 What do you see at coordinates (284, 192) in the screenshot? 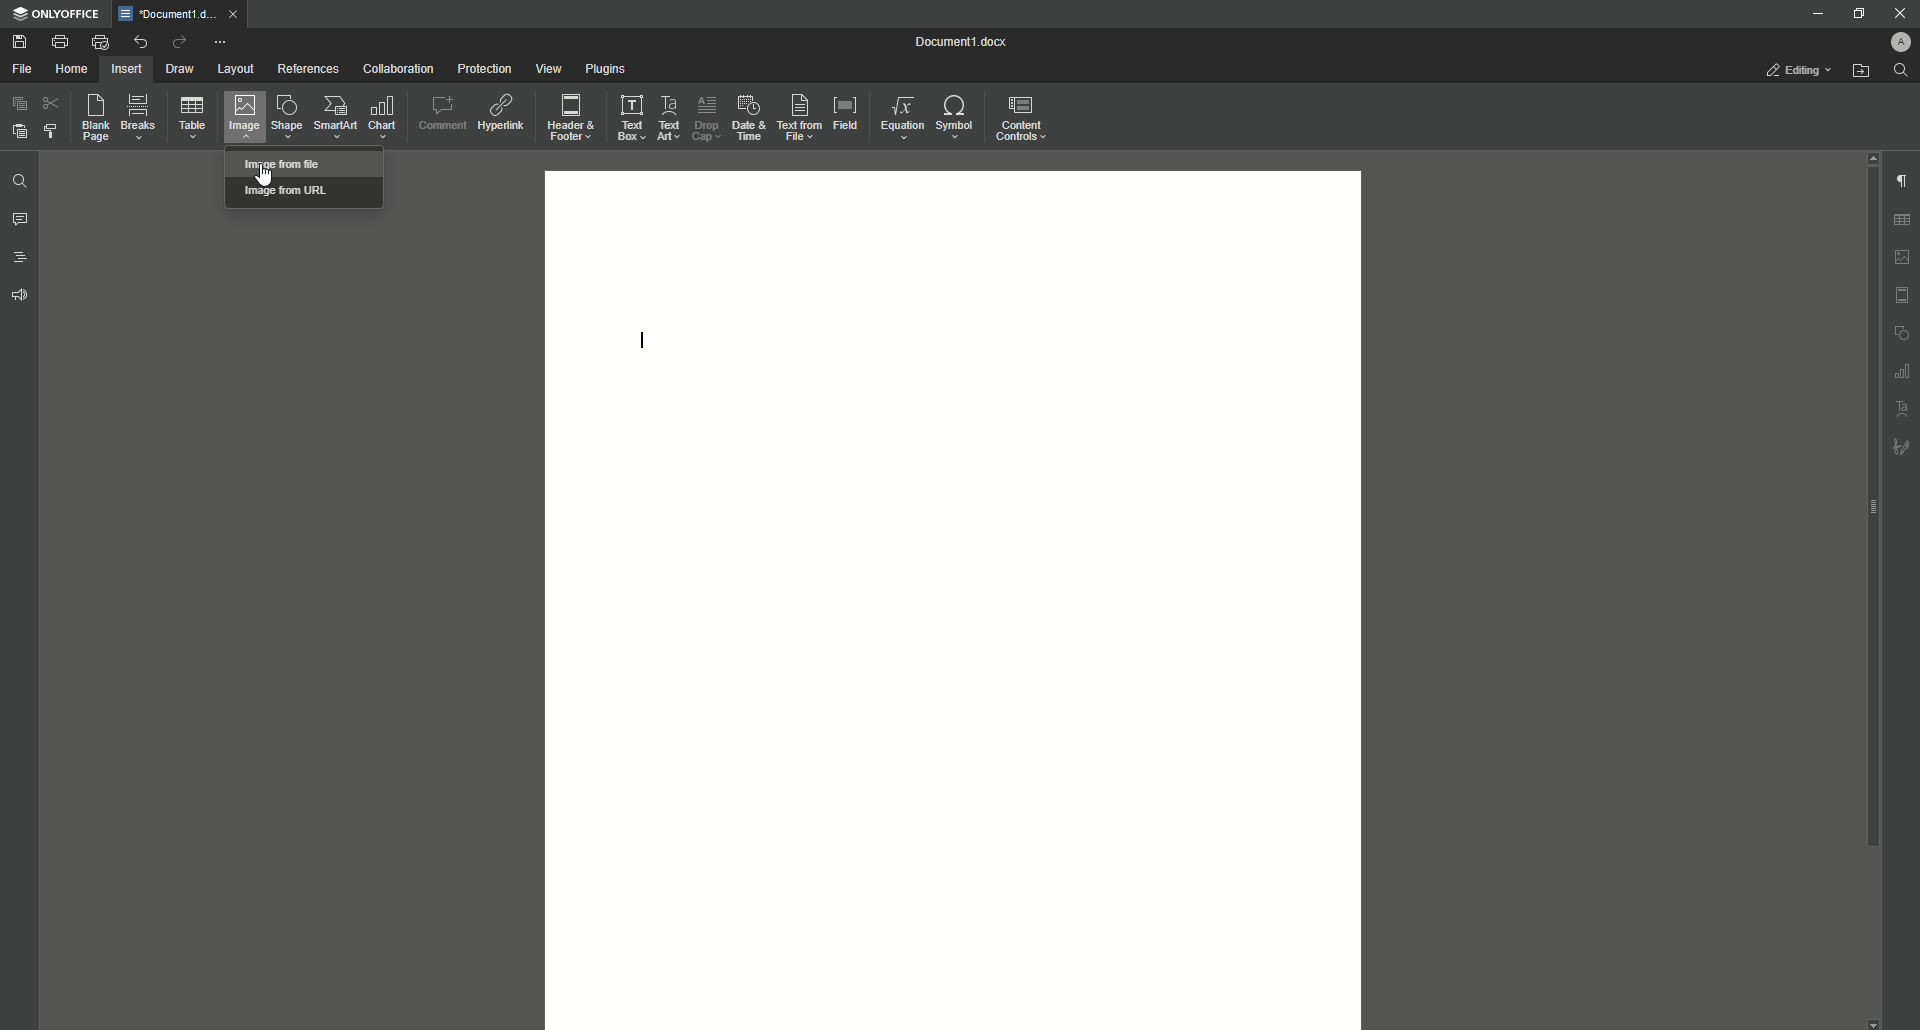
I see `Image from url` at bounding box center [284, 192].